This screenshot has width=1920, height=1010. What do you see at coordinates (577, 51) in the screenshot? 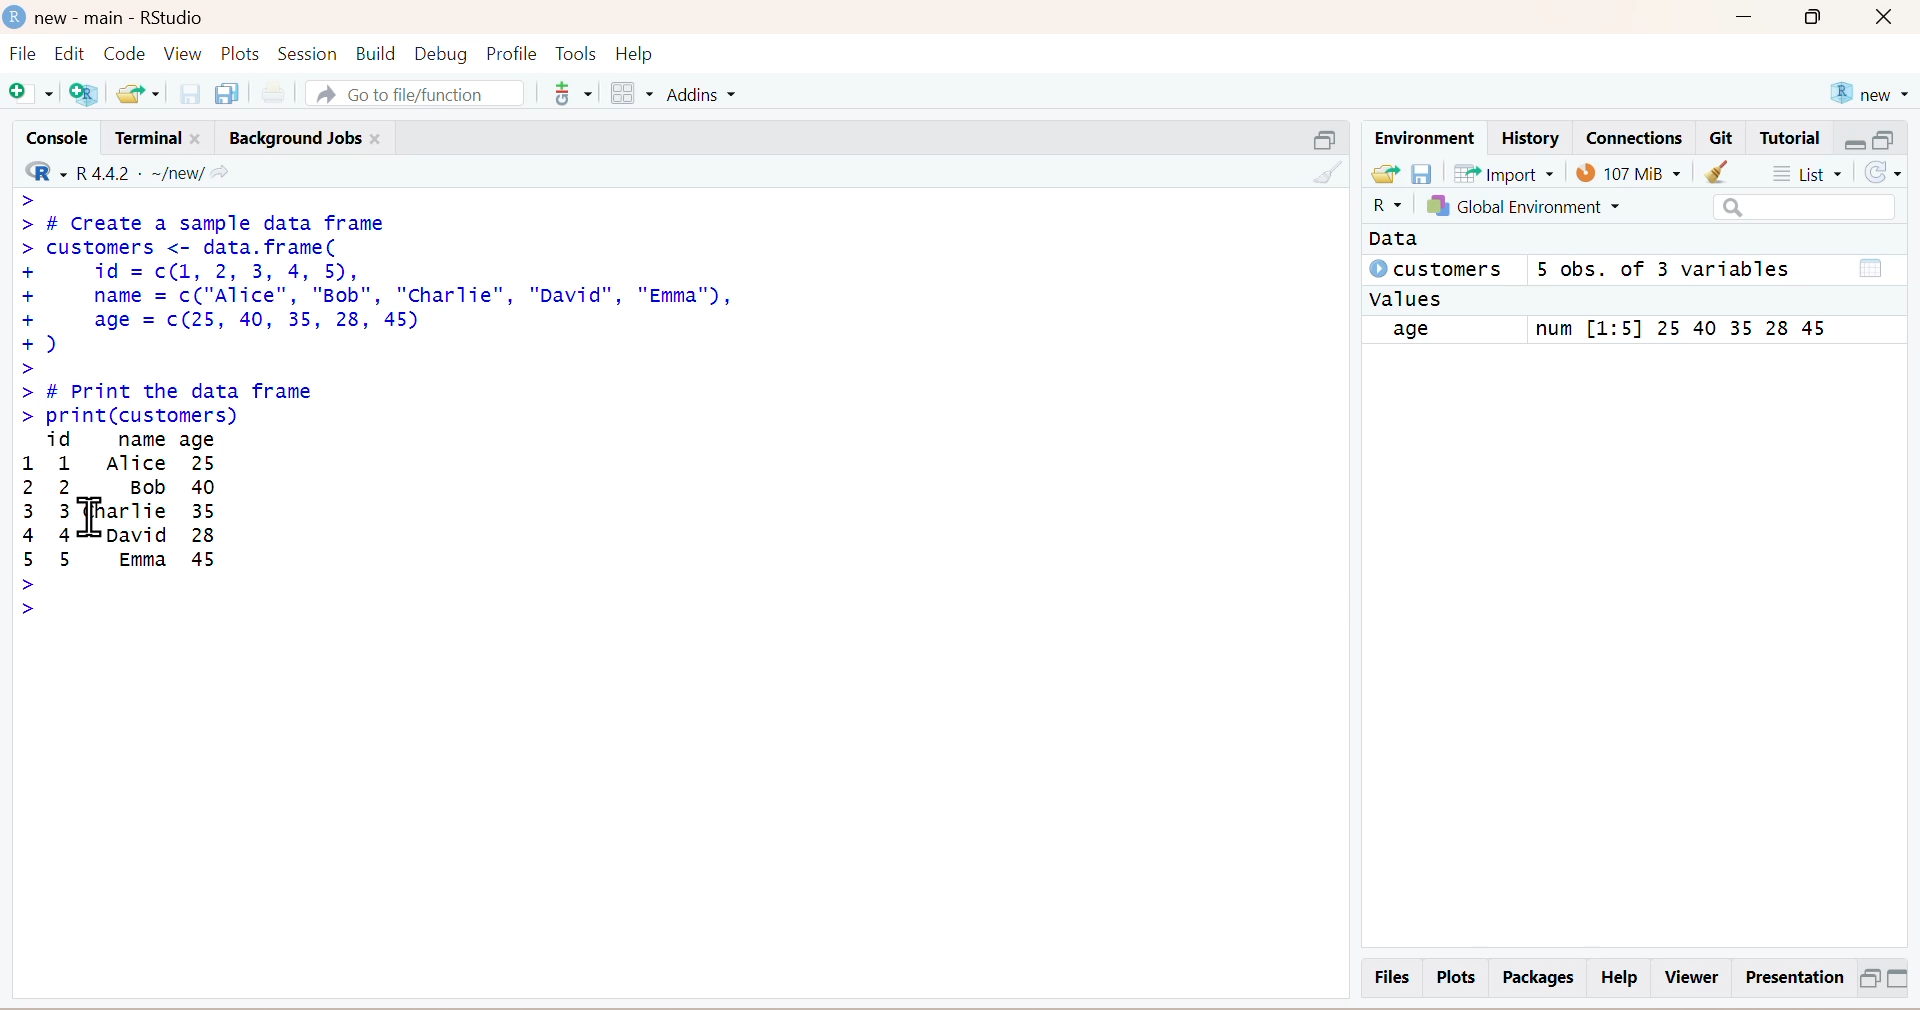
I see `Tools` at bounding box center [577, 51].